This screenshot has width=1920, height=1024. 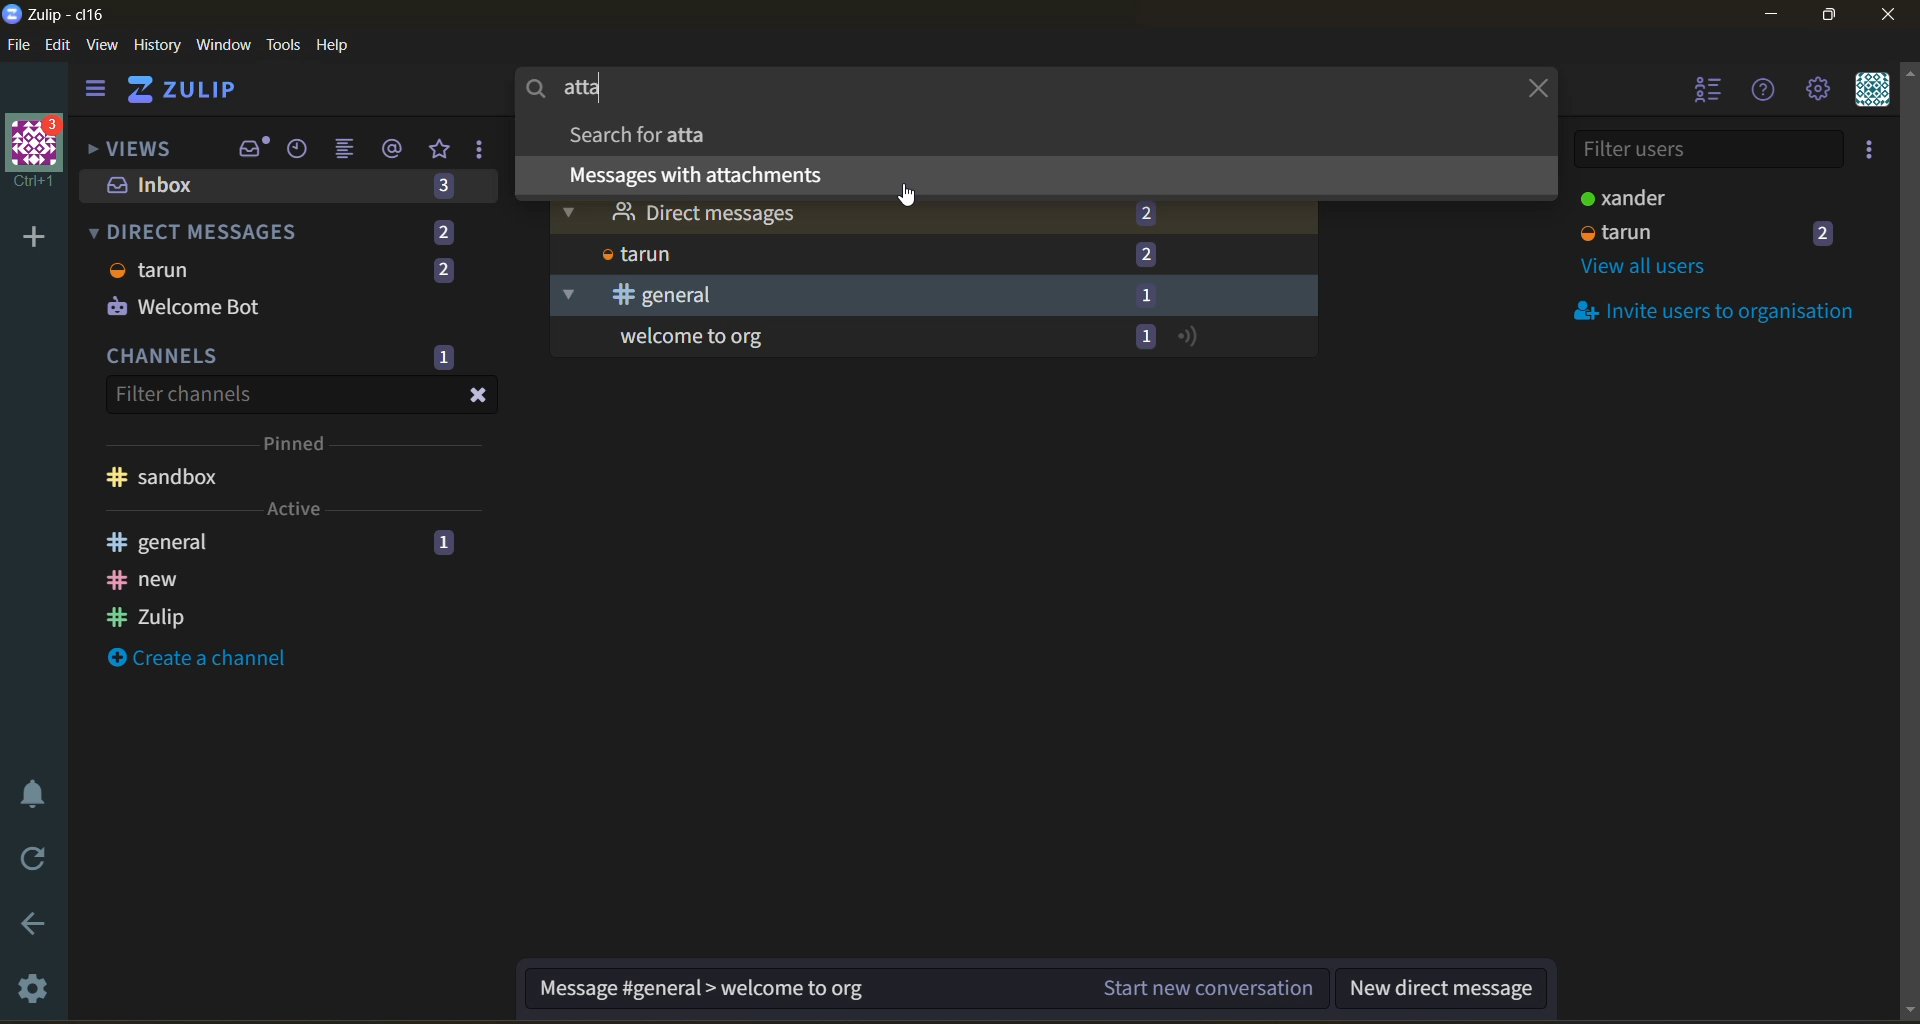 I want to click on enable do not disturb, so click(x=40, y=791).